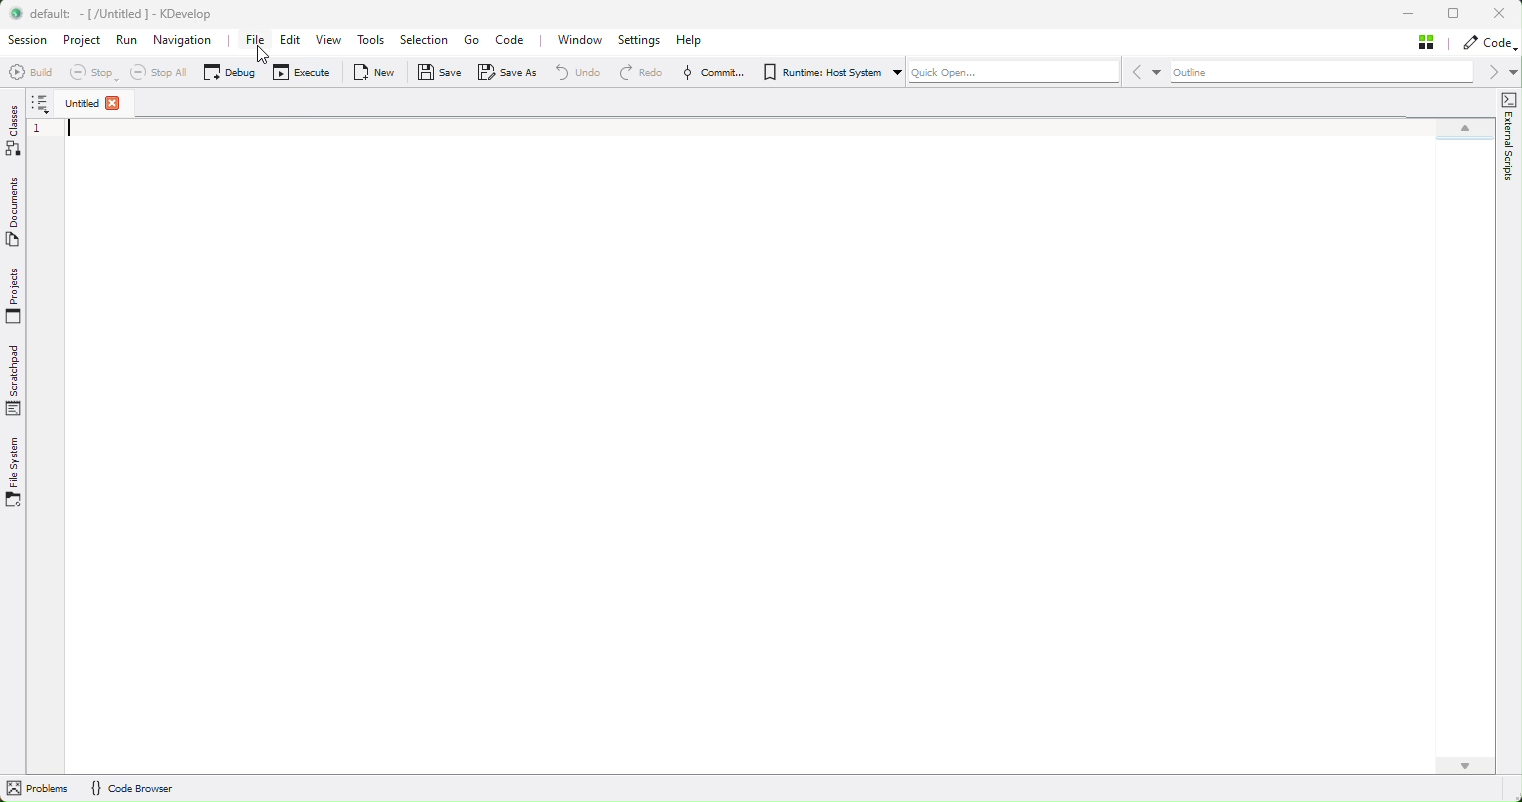 The image size is (1522, 802). What do you see at coordinates (643, 41) in the screenshot?
I see `Settings` at bounding box center [643, 41].